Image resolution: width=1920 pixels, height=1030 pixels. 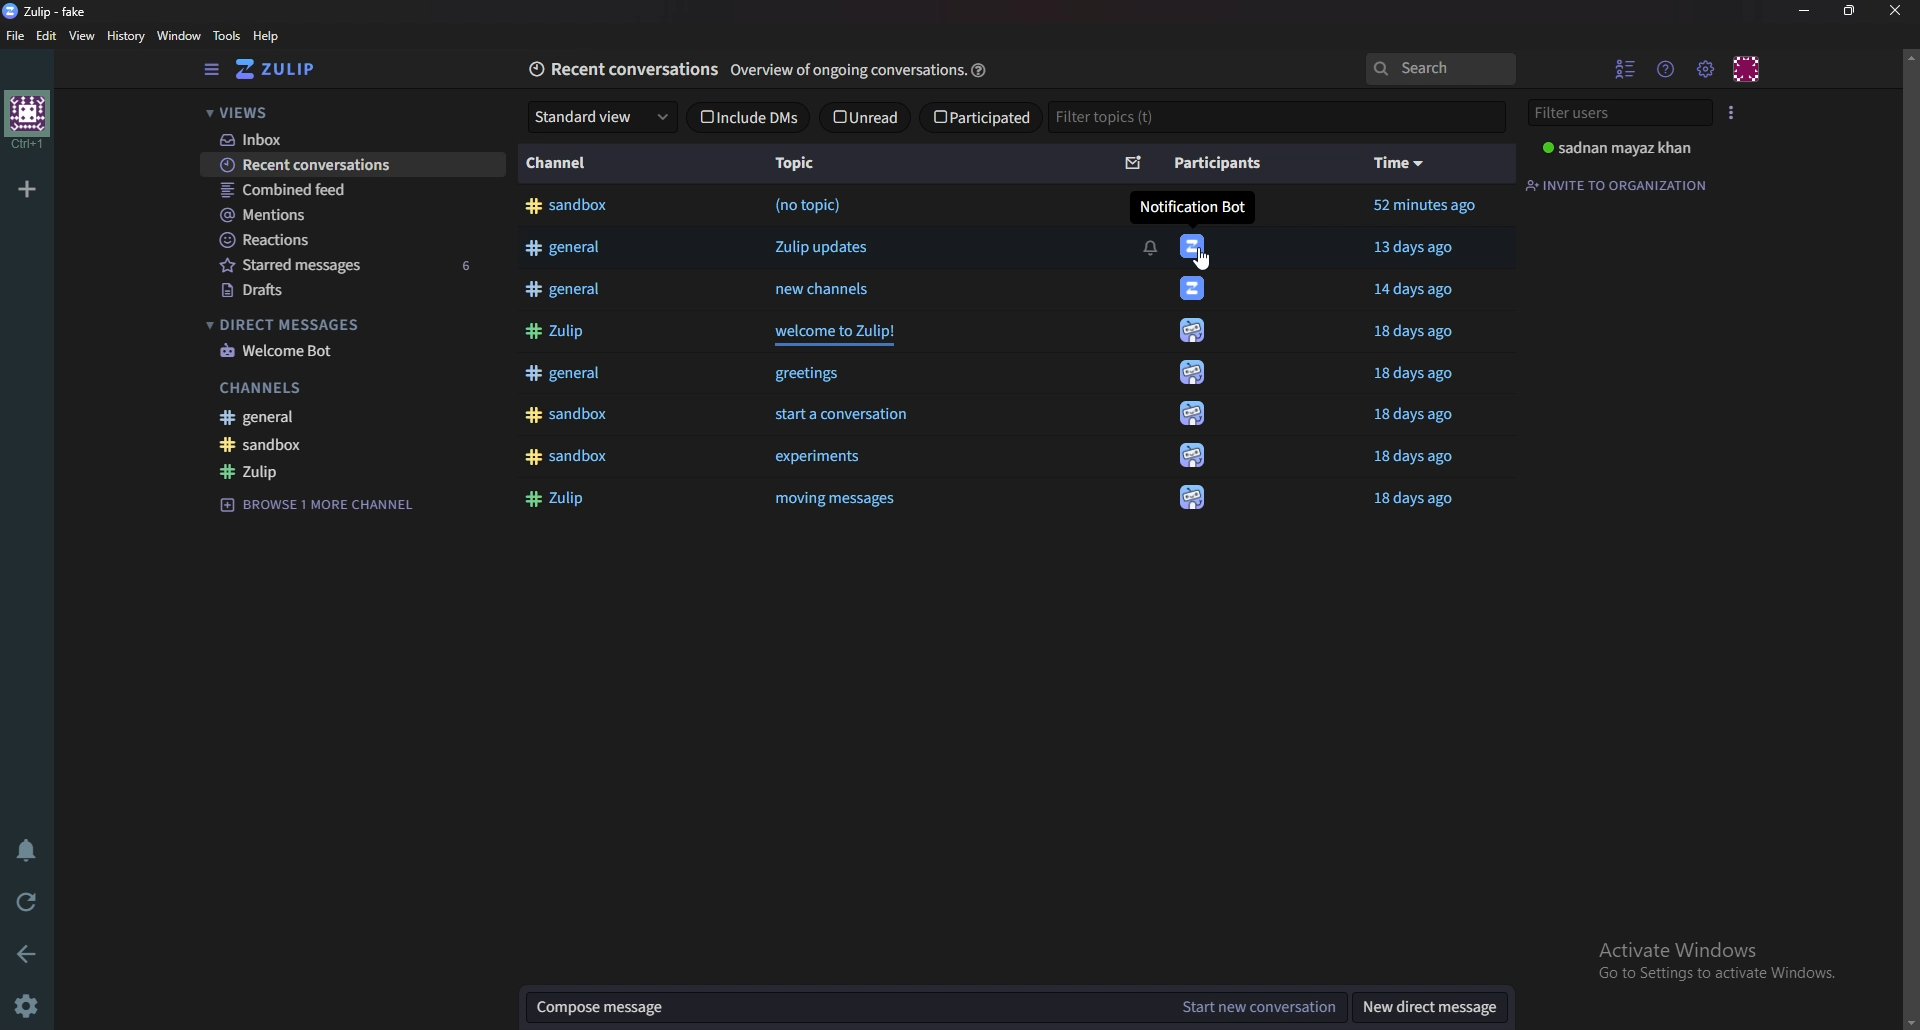 I want to click on search, so click(x=1439, y=68).